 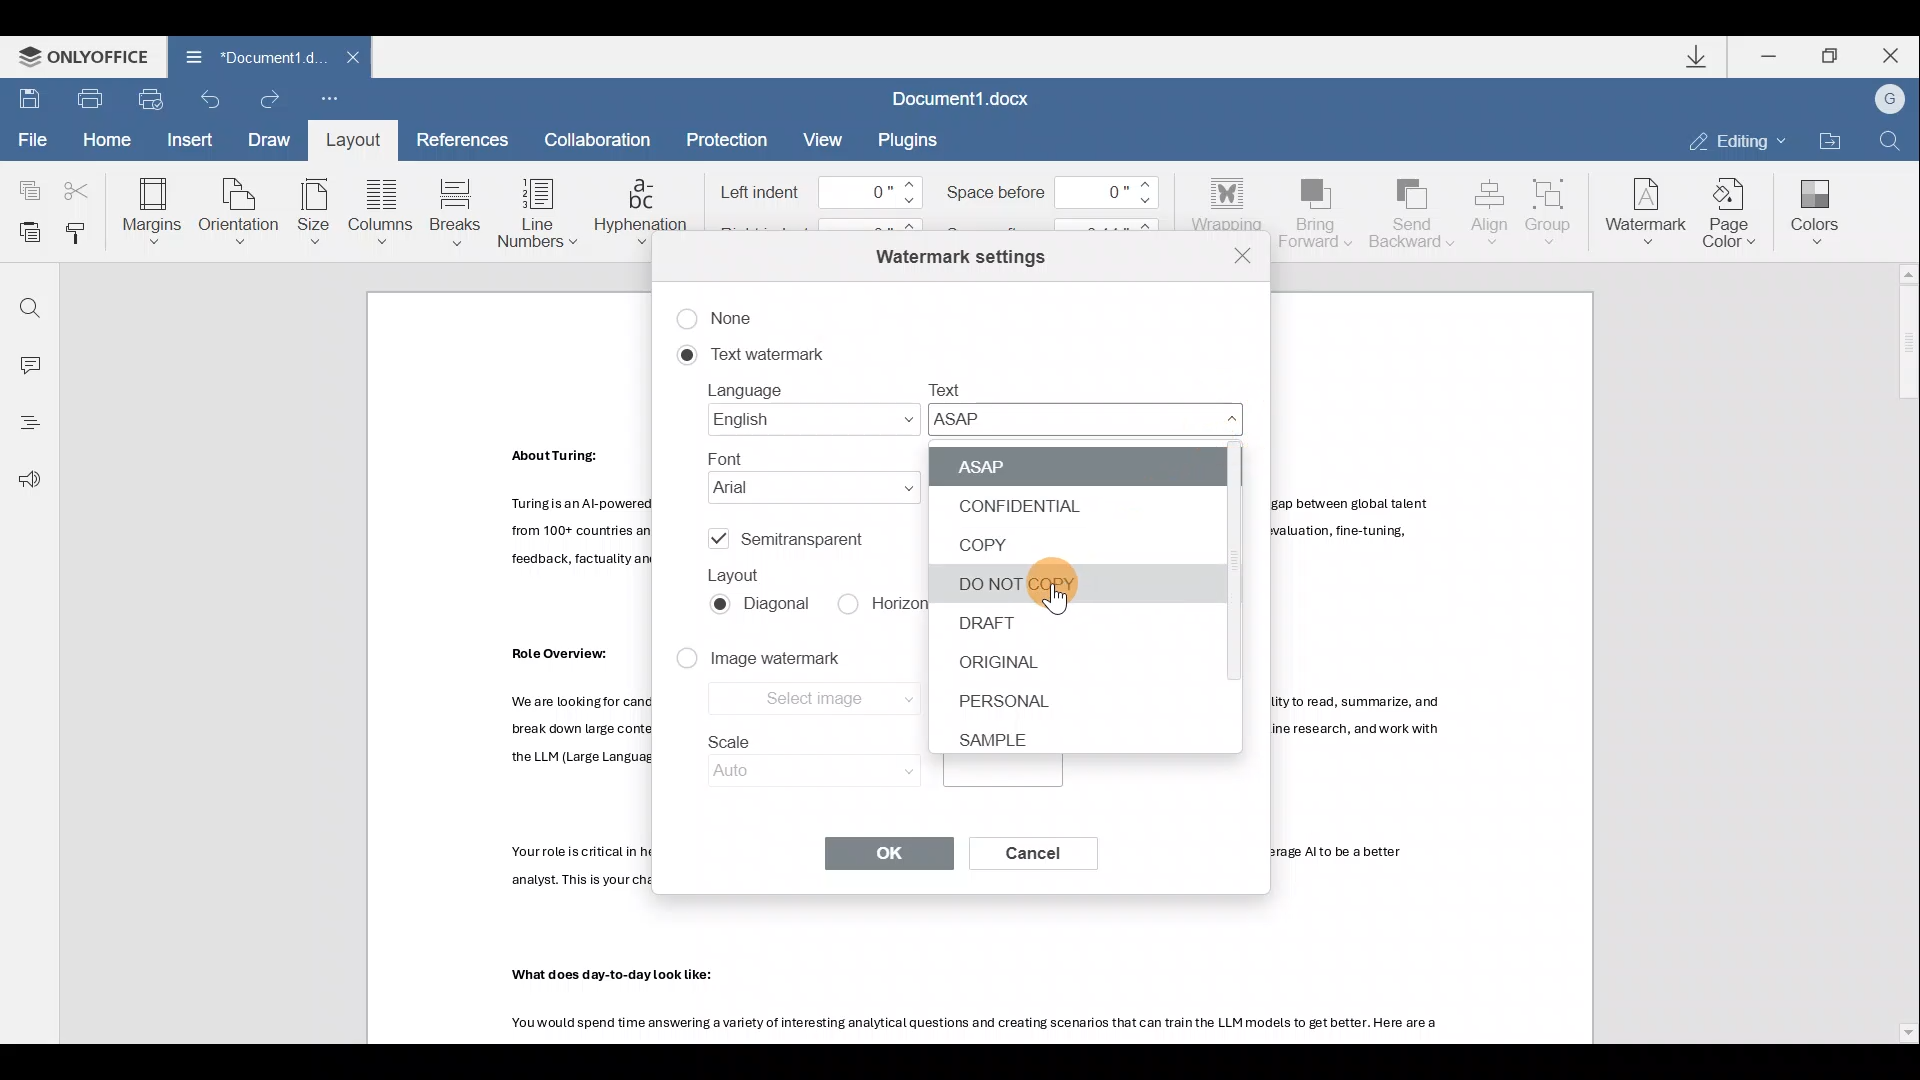 What do you see at coordinates (766, 611) in the screenshot?
I see `Diagonal` at bounding box center [766, 611].